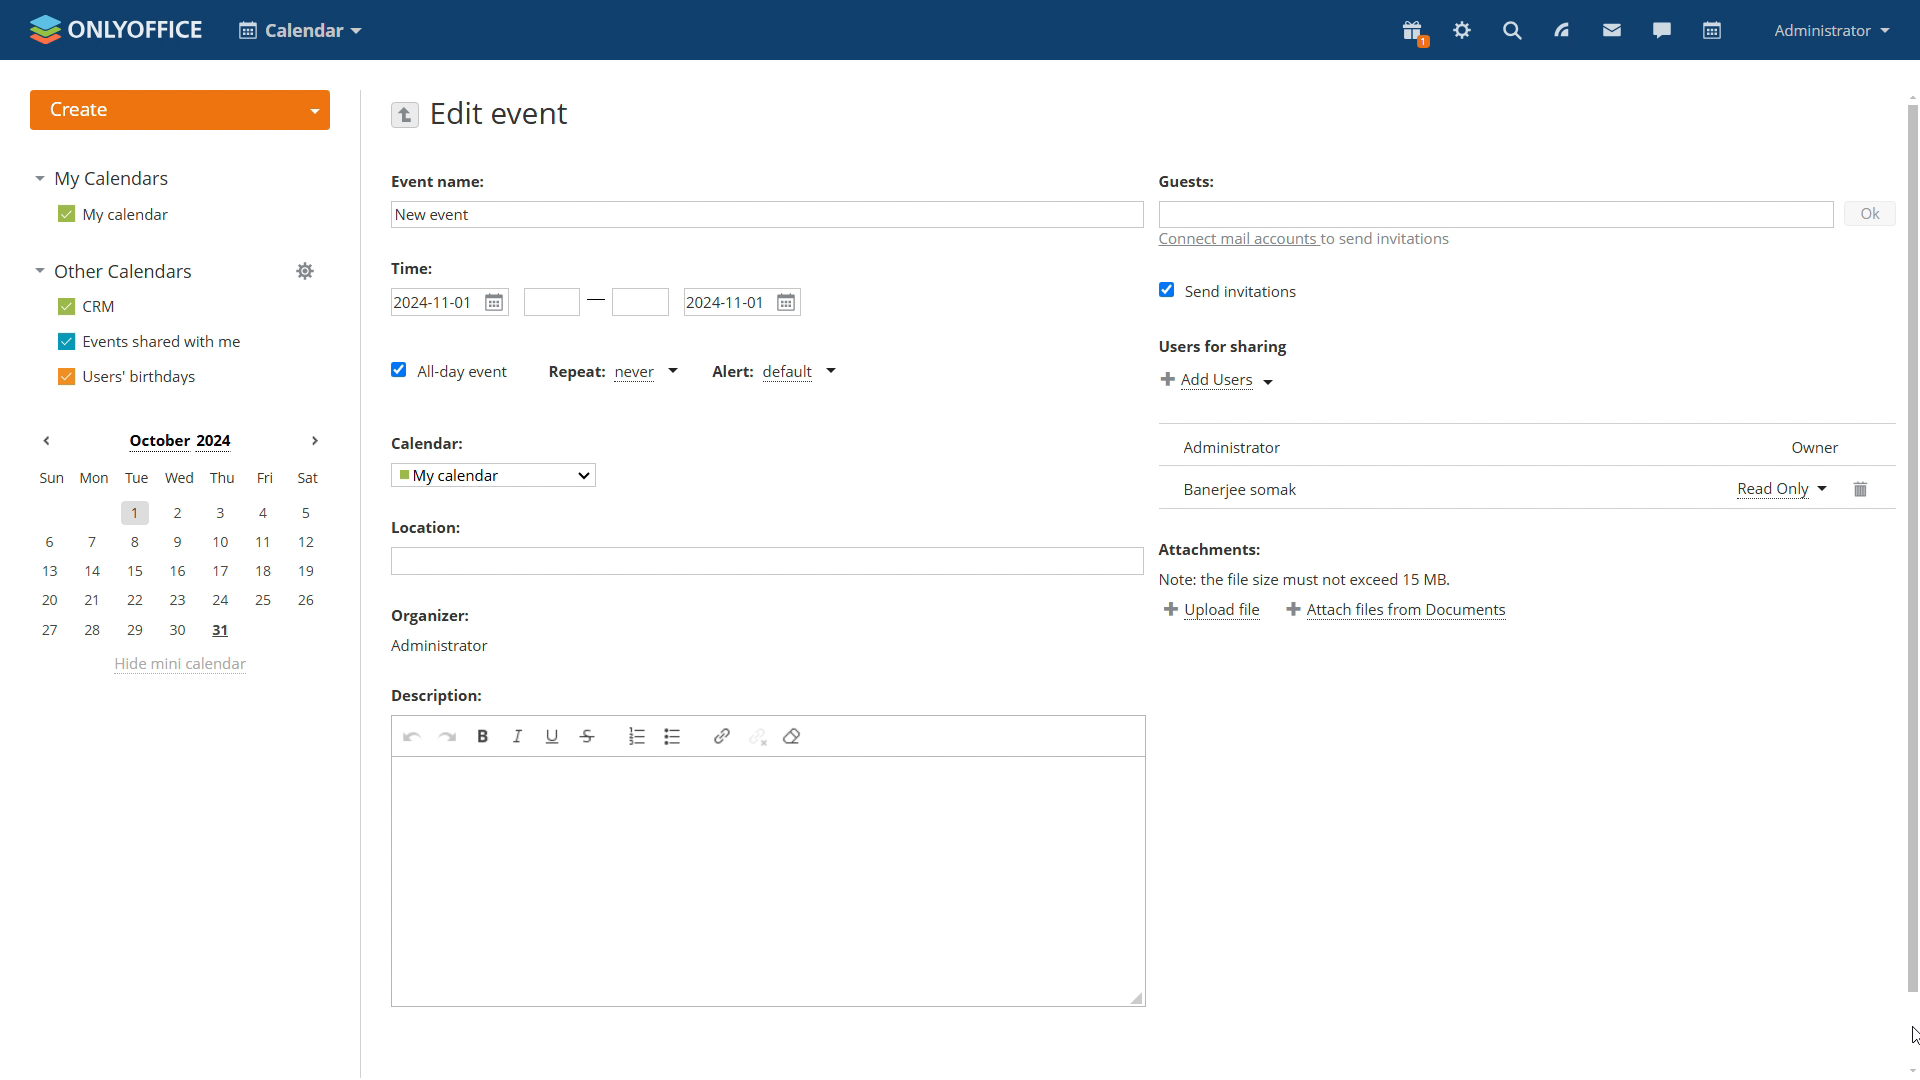 The width and height of the screenshot is (1920, 1080). Describe the element at coordinates (1213, 612) in the screenshot. I see `upload file` at that location.